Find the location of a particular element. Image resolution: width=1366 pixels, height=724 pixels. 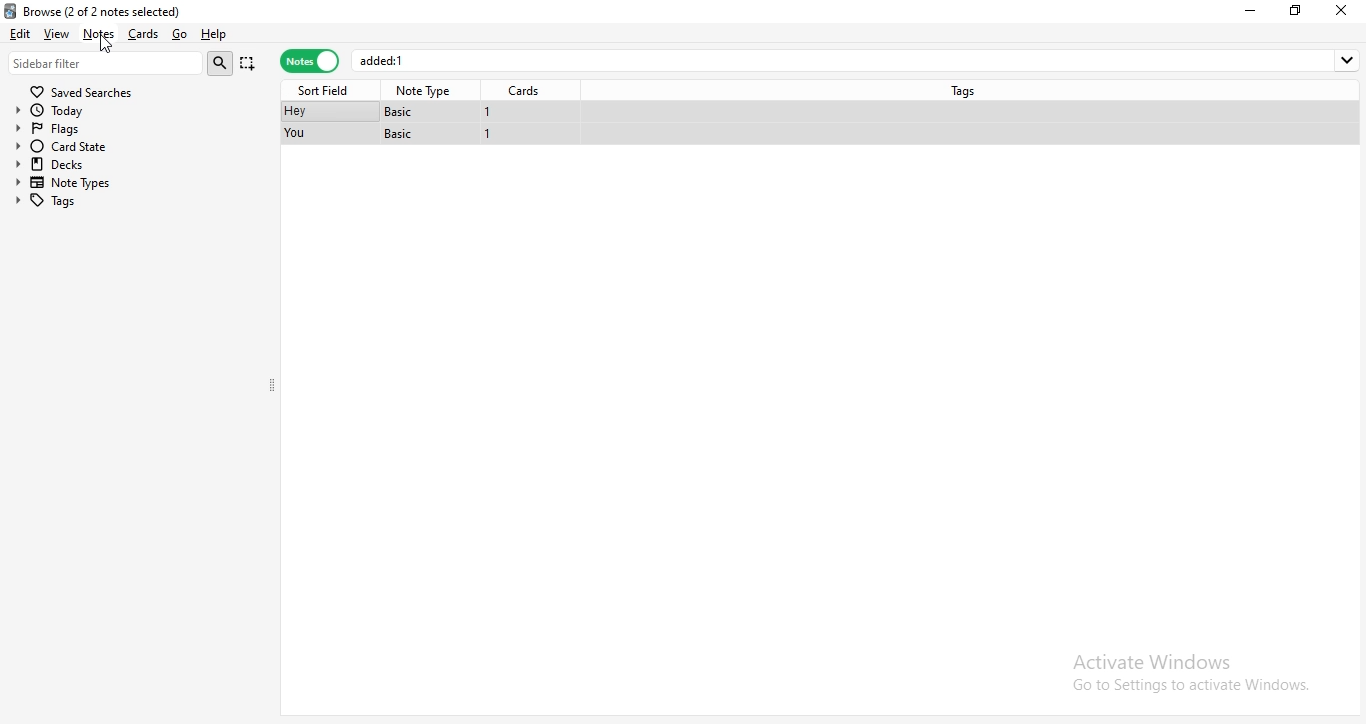

you is located at coordinates (297, 134).